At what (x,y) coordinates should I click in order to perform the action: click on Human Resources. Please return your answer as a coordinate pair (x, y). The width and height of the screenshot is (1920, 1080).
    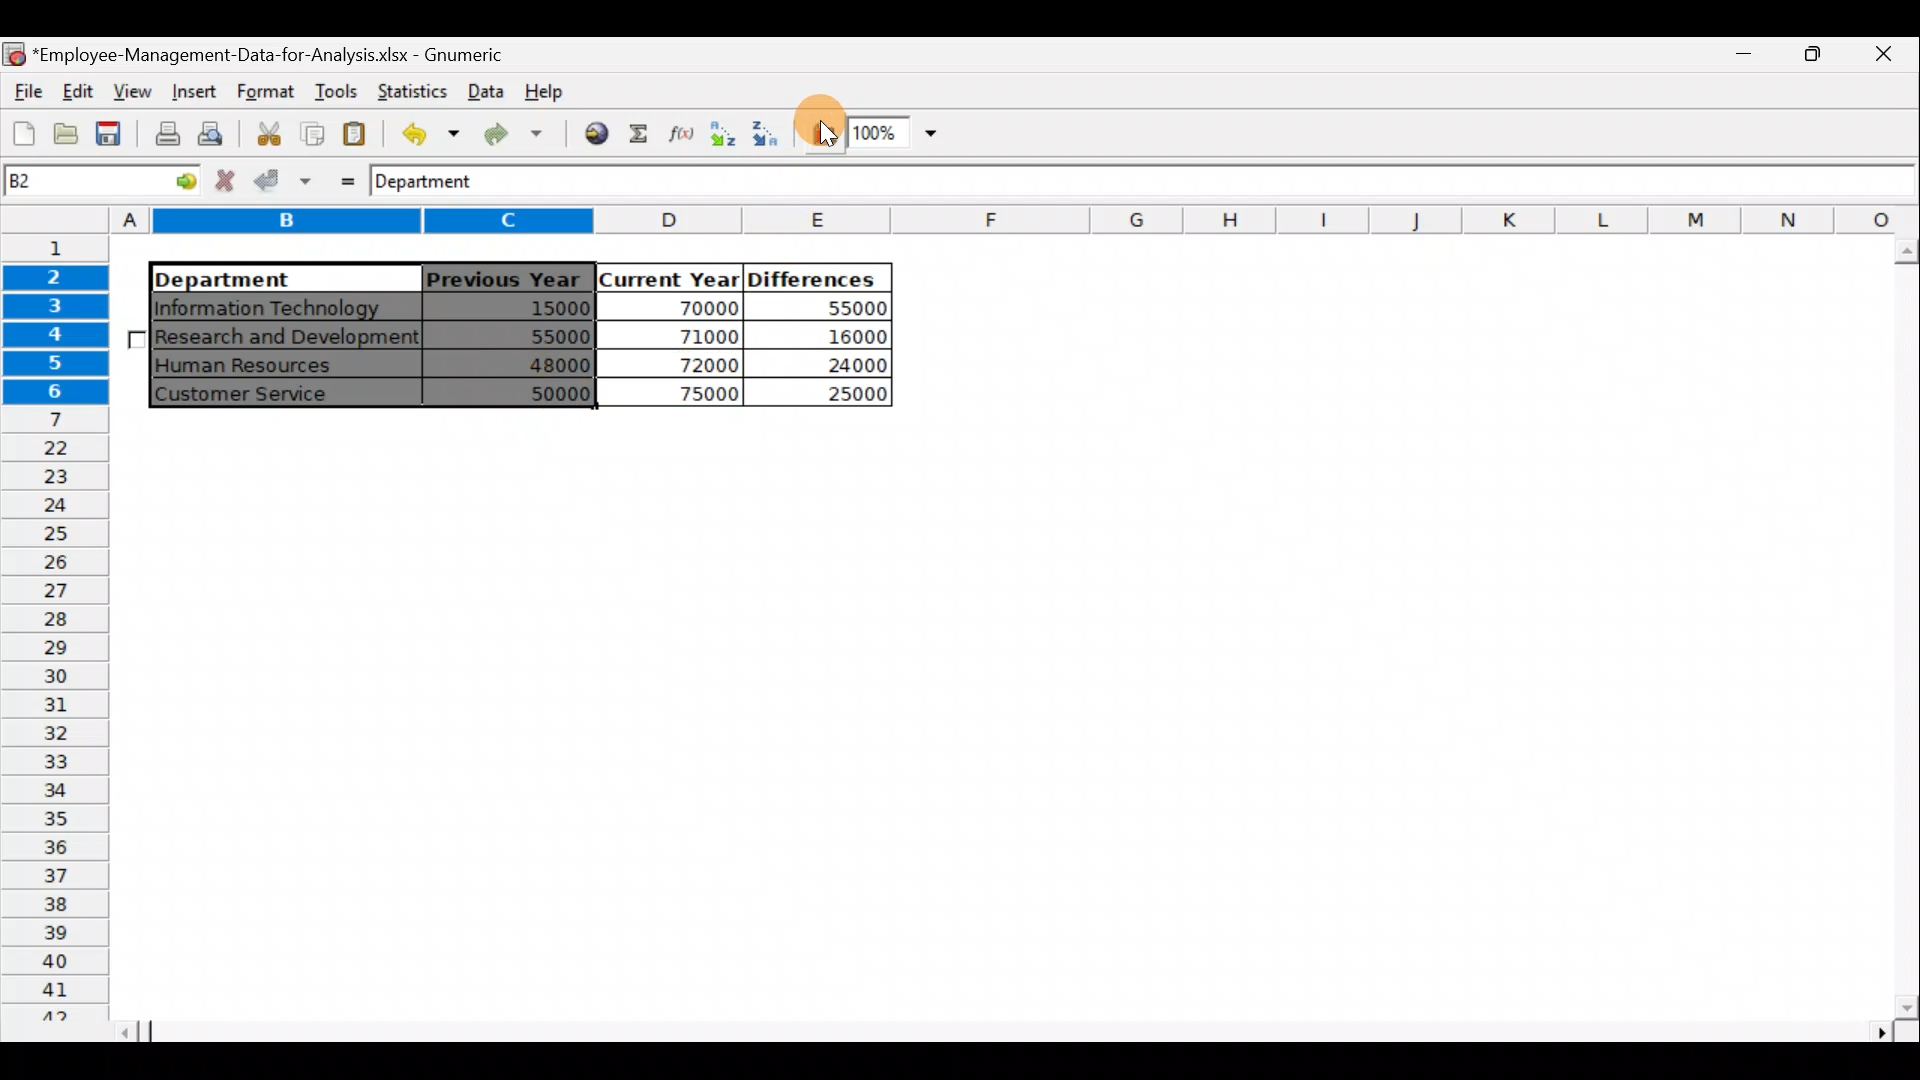
    Looking at the image, I should click on (259, 366).